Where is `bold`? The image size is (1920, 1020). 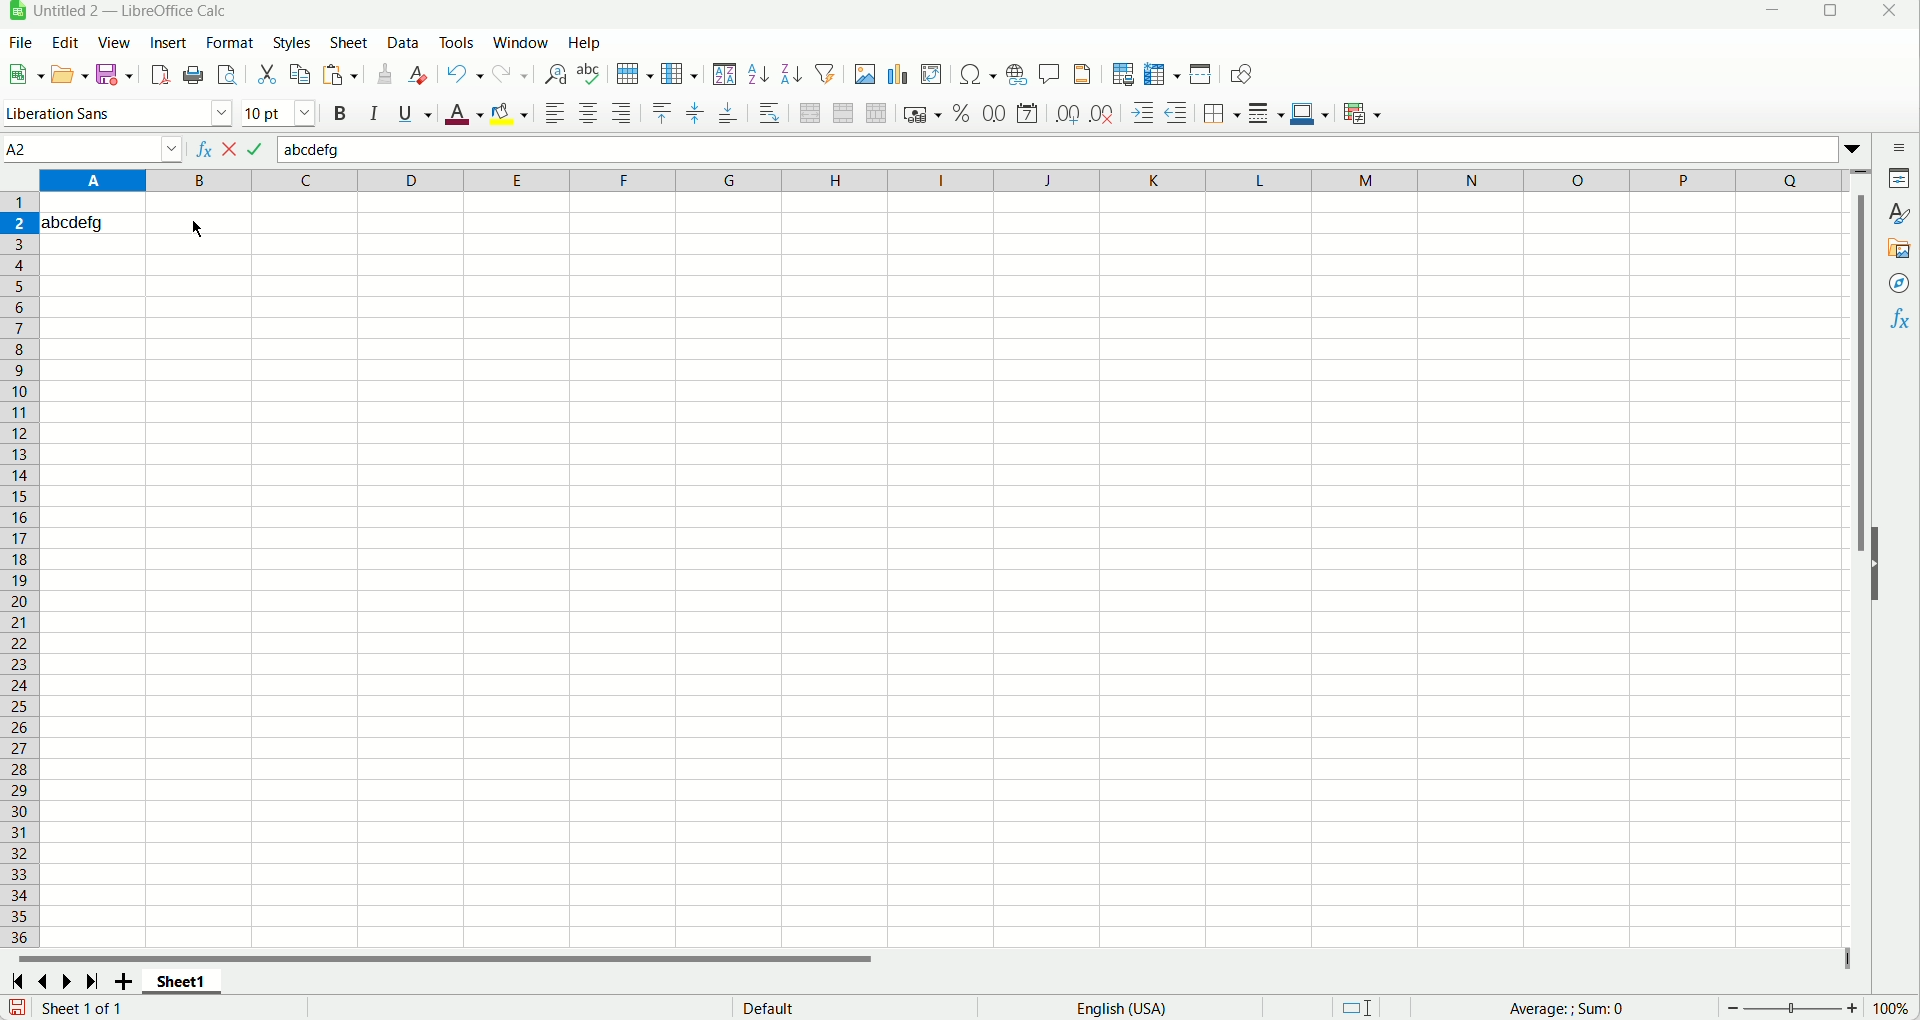
bold is located at coordinates (341, 114).